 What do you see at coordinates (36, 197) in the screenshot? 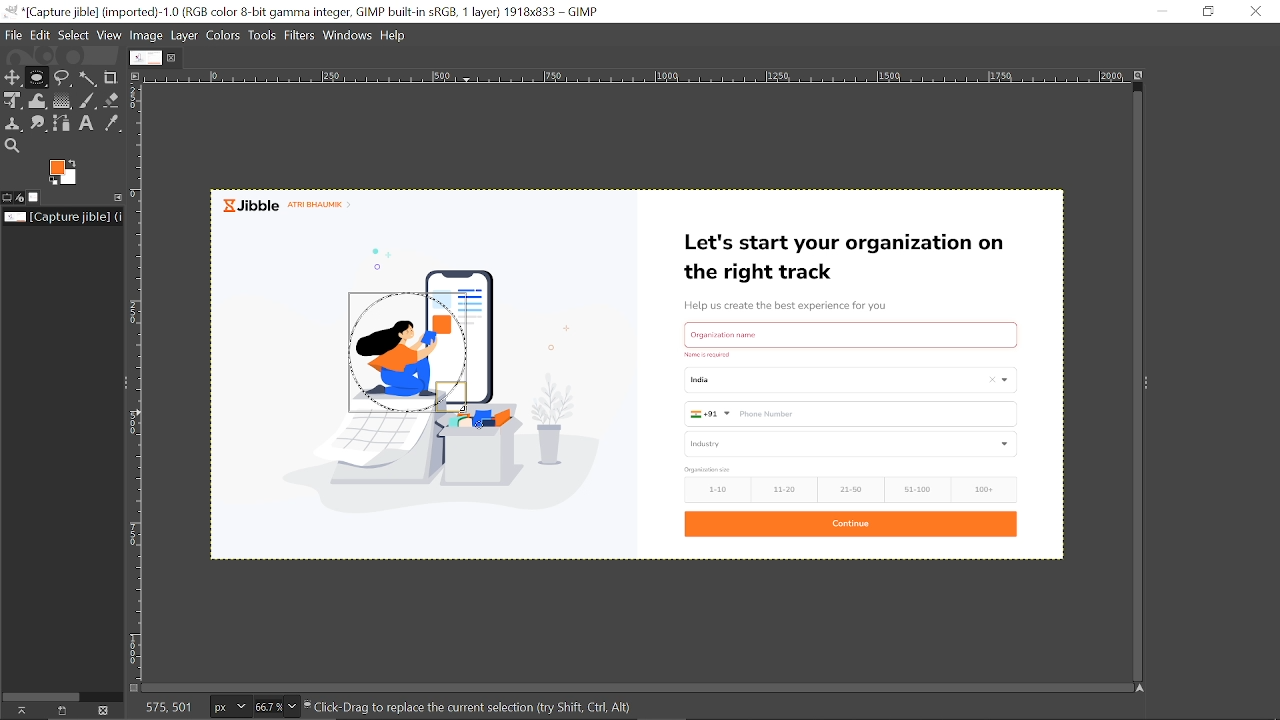
I see `Images` at bounding box center [36, 197].